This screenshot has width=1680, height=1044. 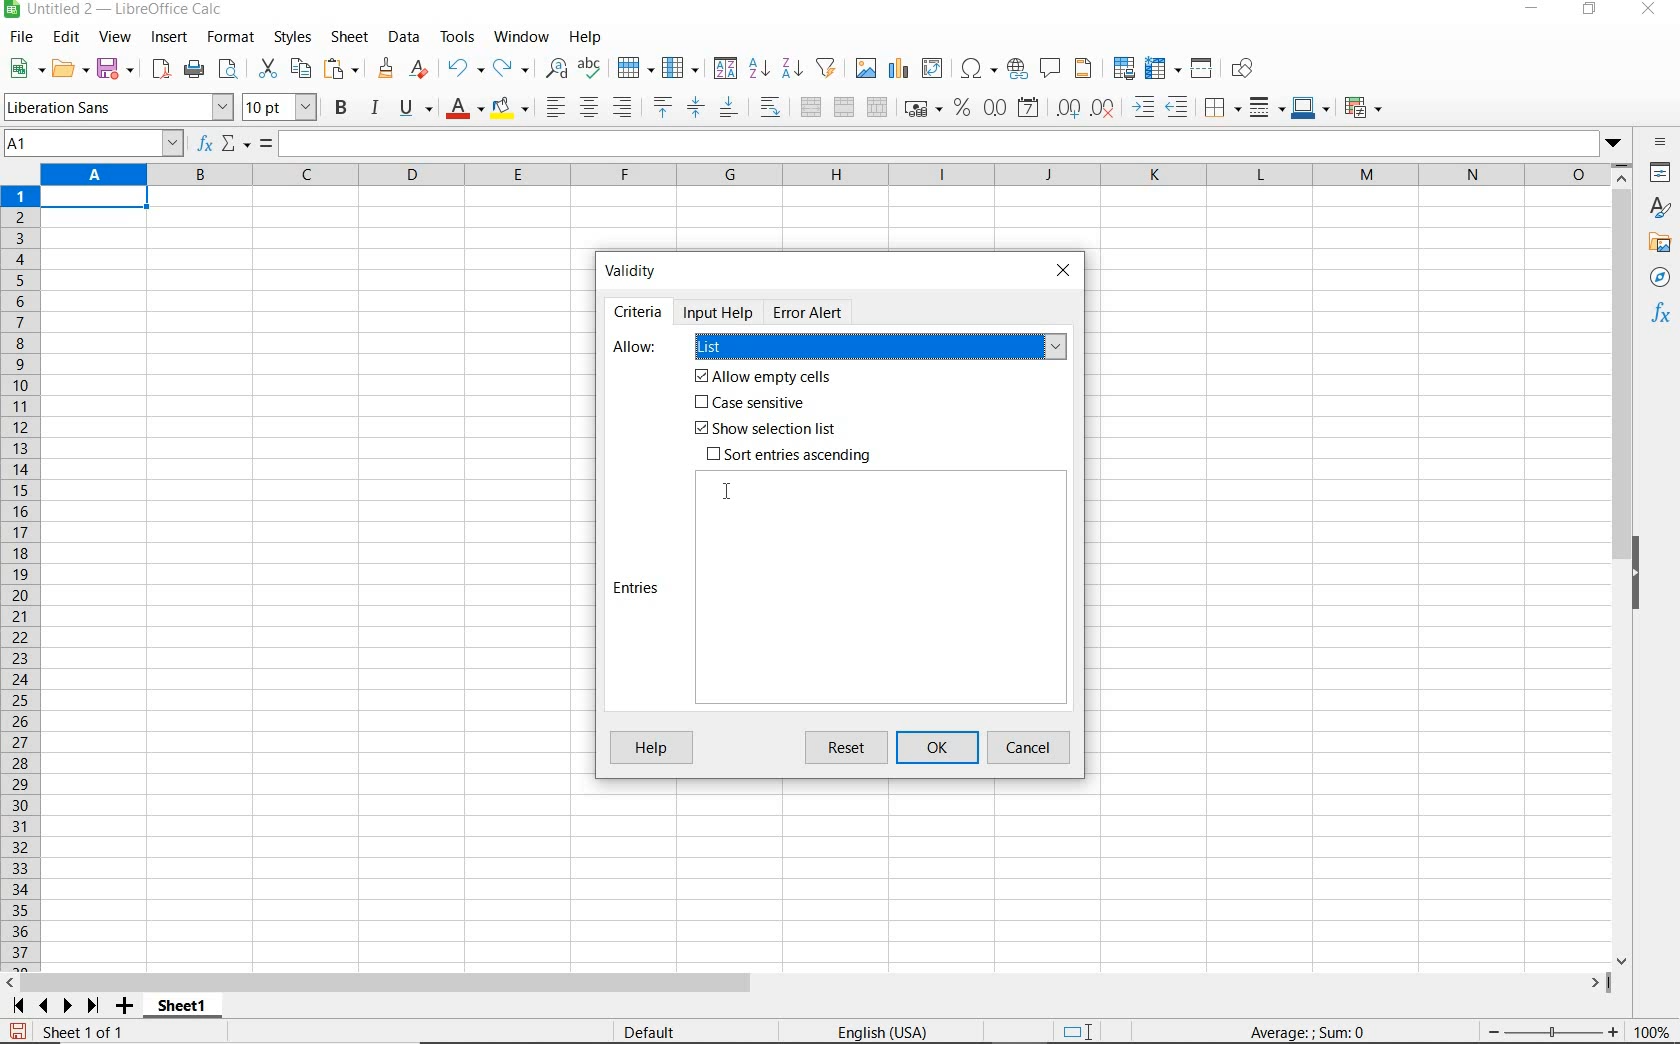 I want to click on reset, so click(x=850, y=748).